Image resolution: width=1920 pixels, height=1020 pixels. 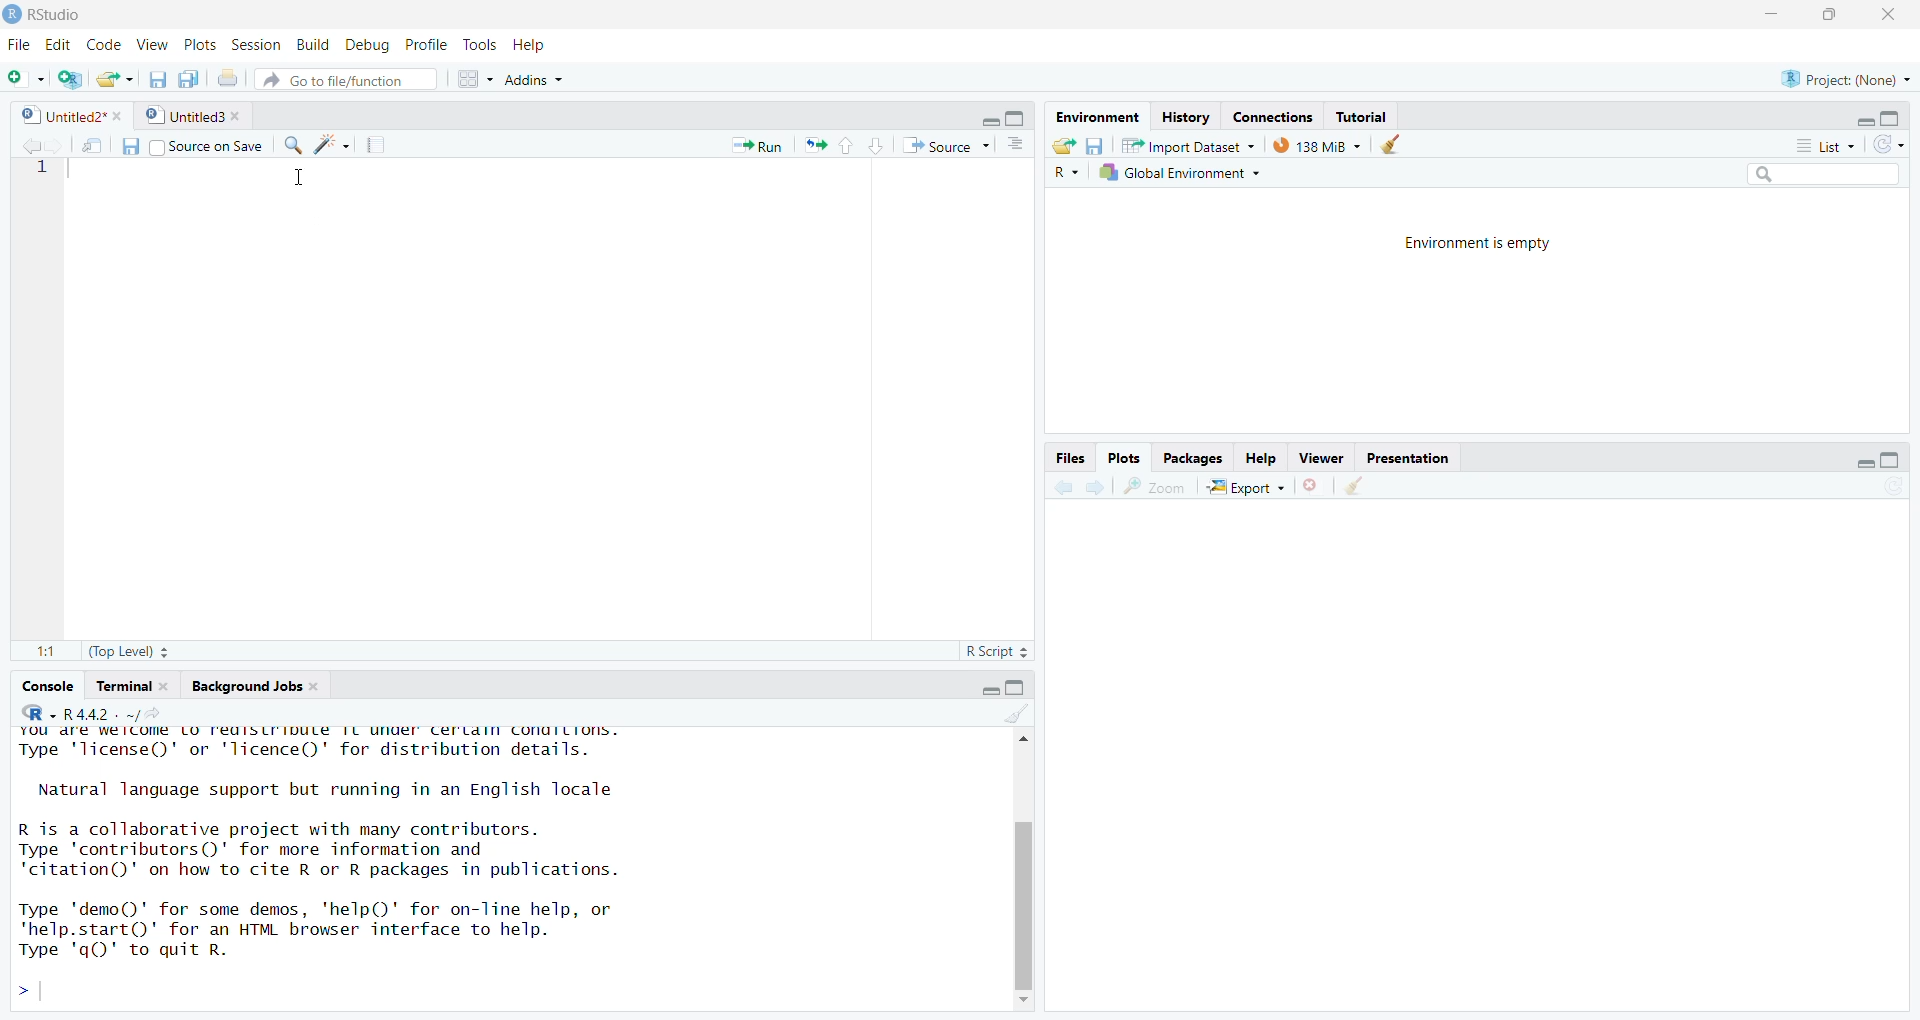 I want to click on Environment is empty, so click(x=1483, y=313).